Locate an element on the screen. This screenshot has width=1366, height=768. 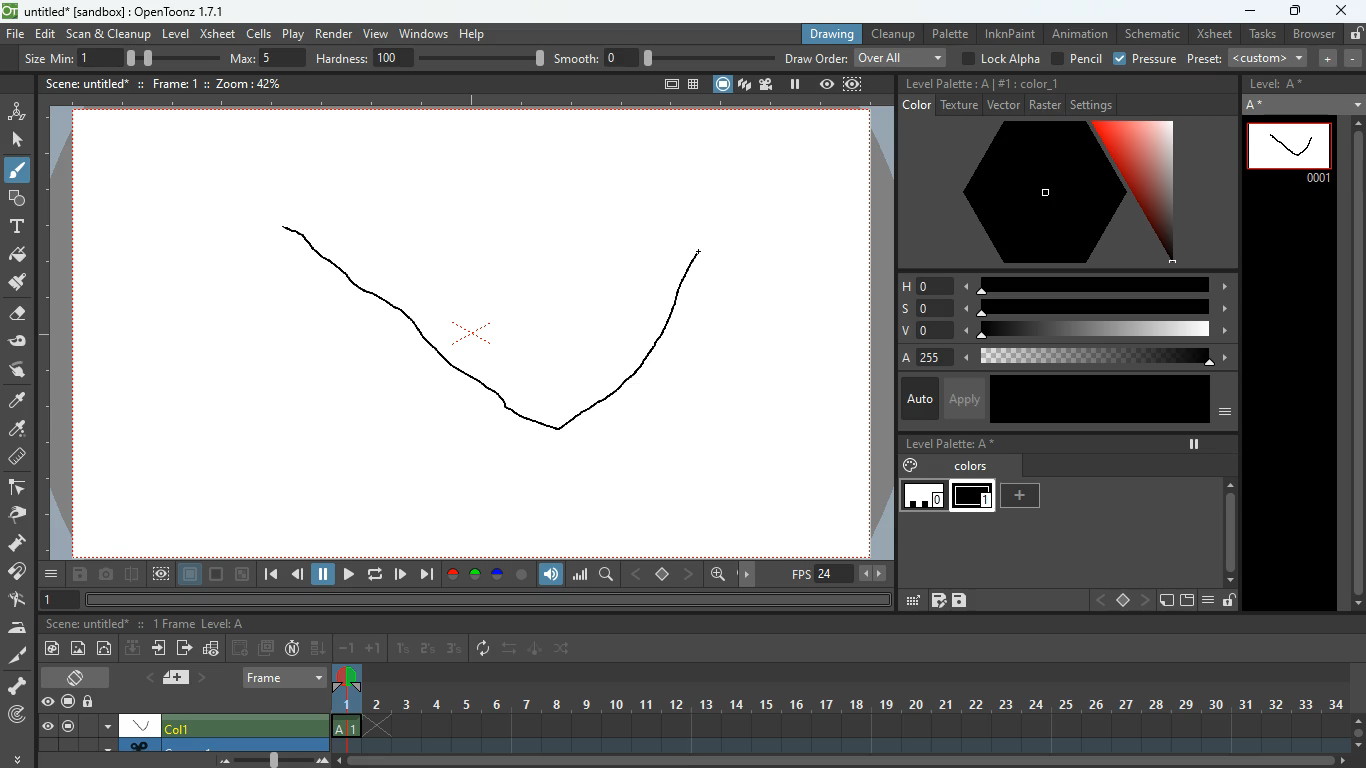
-1 is located at coordinates (347, 647).